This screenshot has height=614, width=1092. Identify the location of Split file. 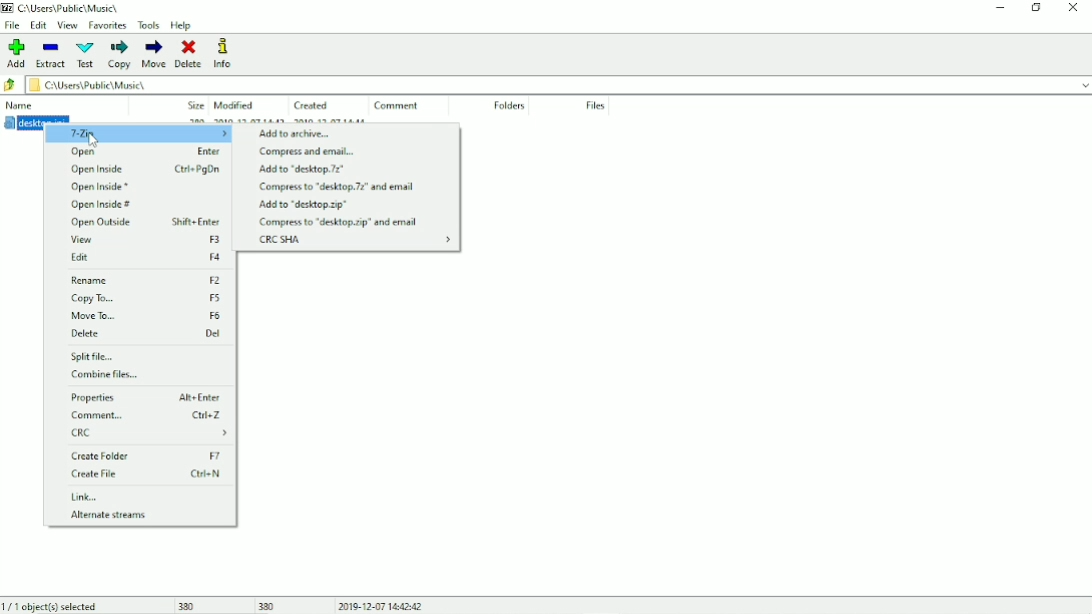
(97, 357).